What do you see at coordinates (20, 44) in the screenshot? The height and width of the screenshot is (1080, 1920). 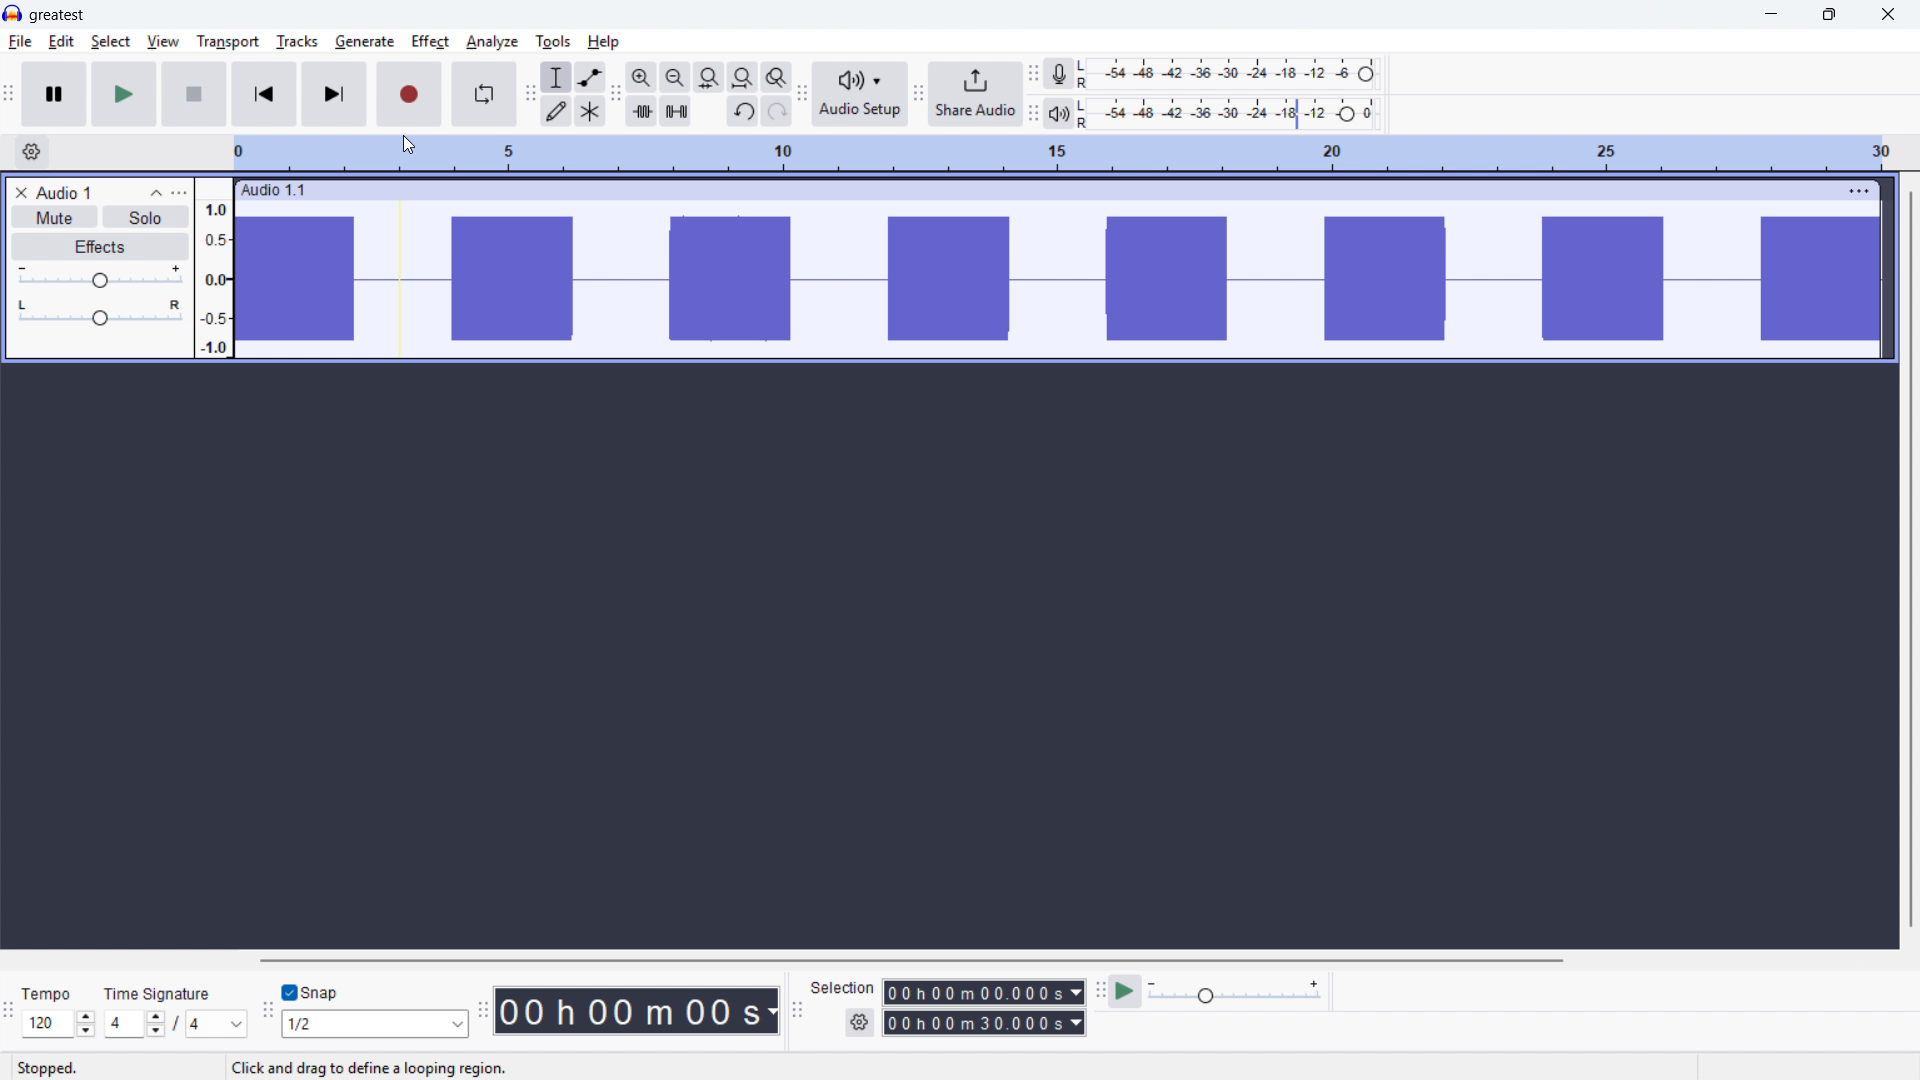 I see `file` at bounding box center [20, 44].